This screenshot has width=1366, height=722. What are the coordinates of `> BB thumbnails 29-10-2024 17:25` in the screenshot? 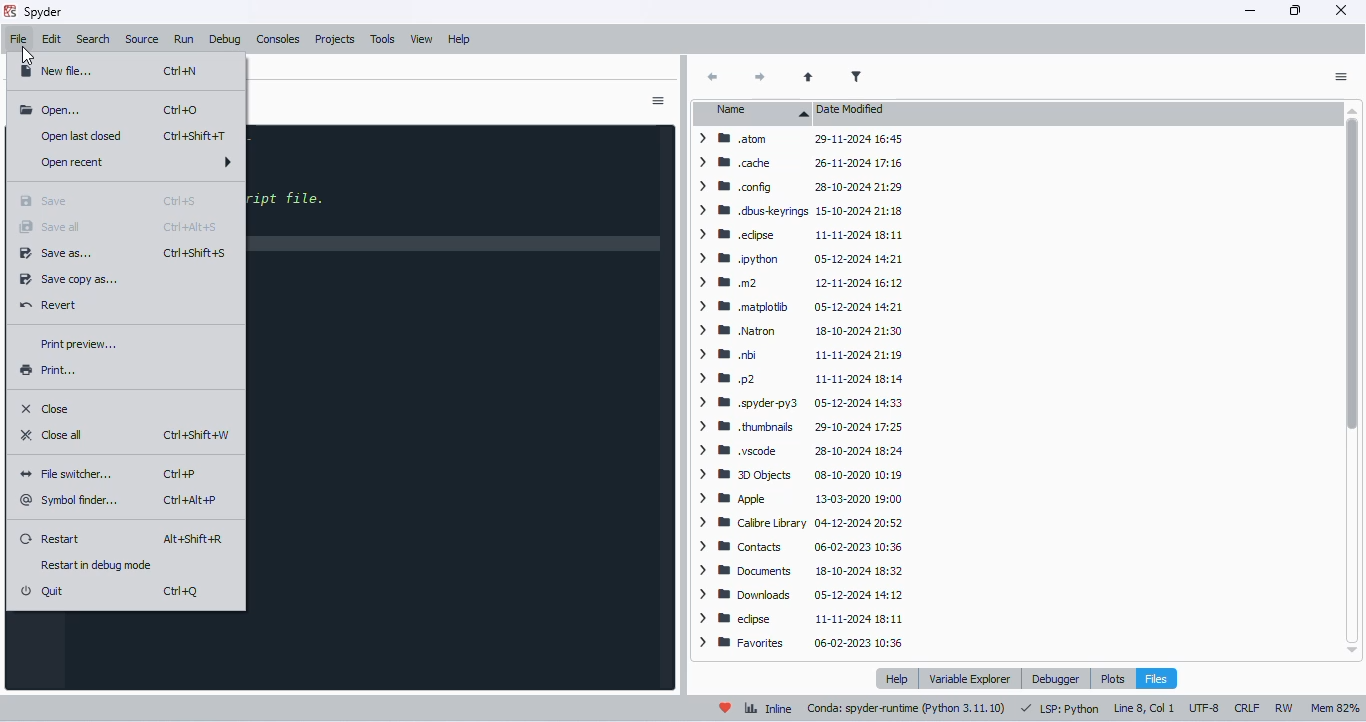 It's located at (798, 427).